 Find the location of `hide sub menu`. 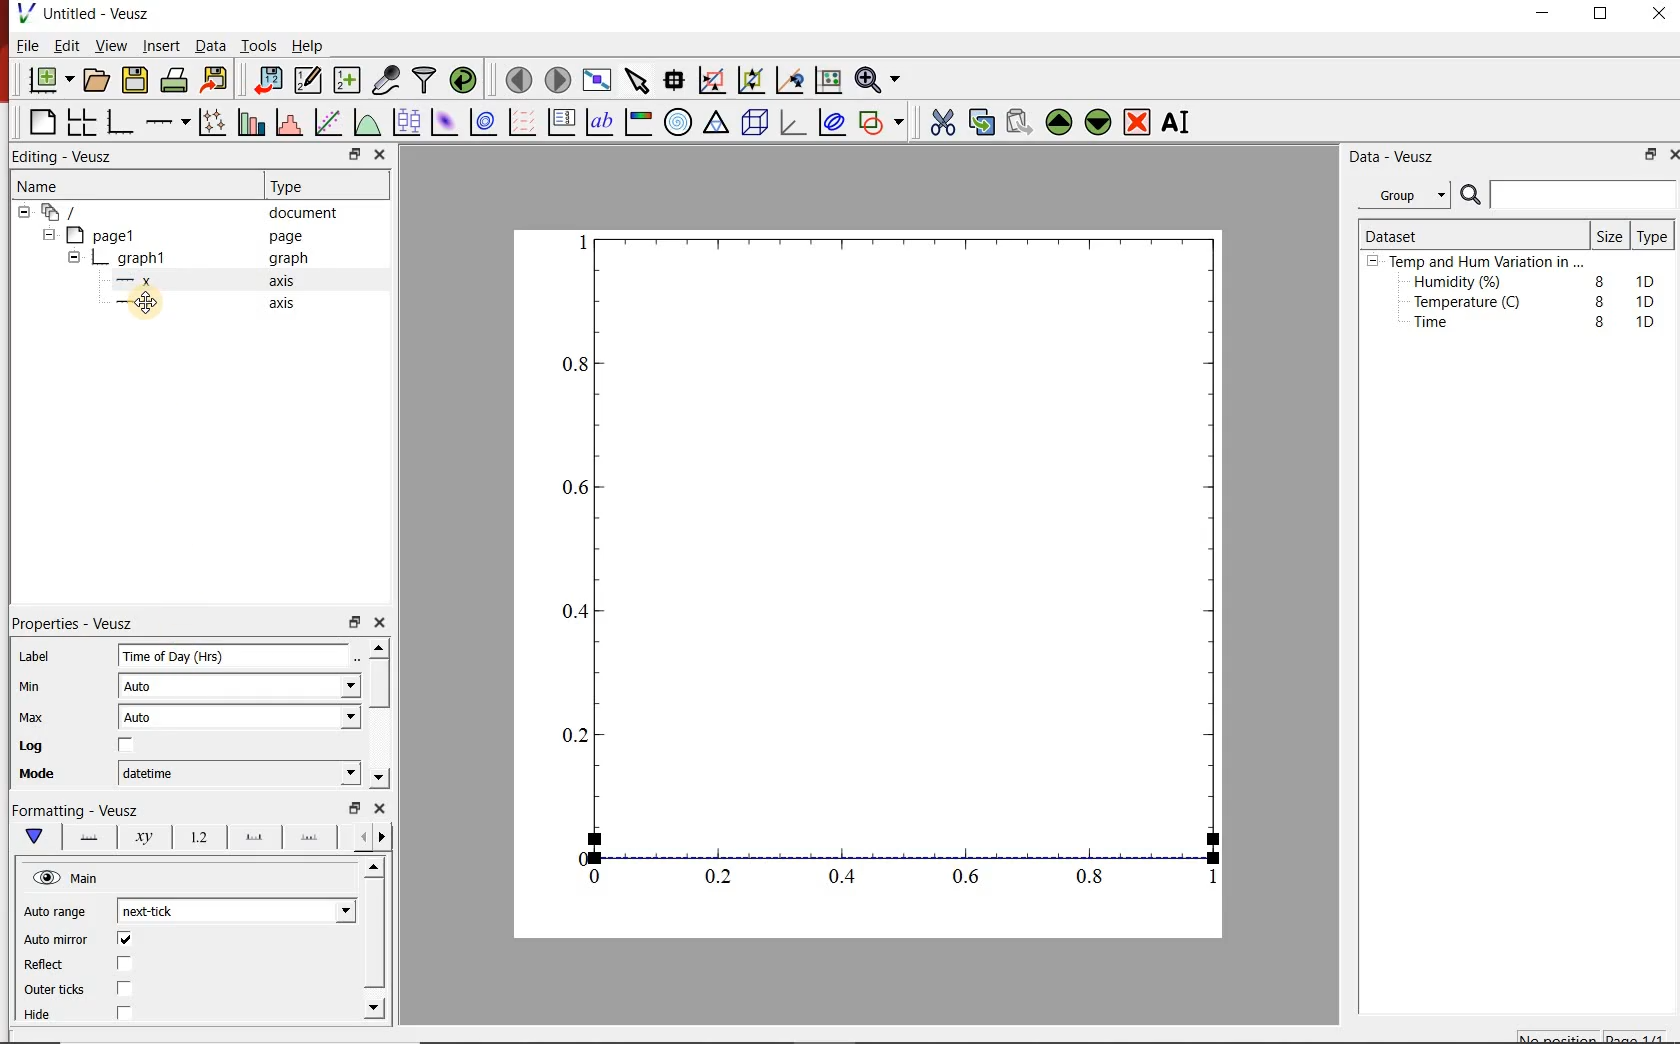

hide sub menu is located at coordinates (74, 256).